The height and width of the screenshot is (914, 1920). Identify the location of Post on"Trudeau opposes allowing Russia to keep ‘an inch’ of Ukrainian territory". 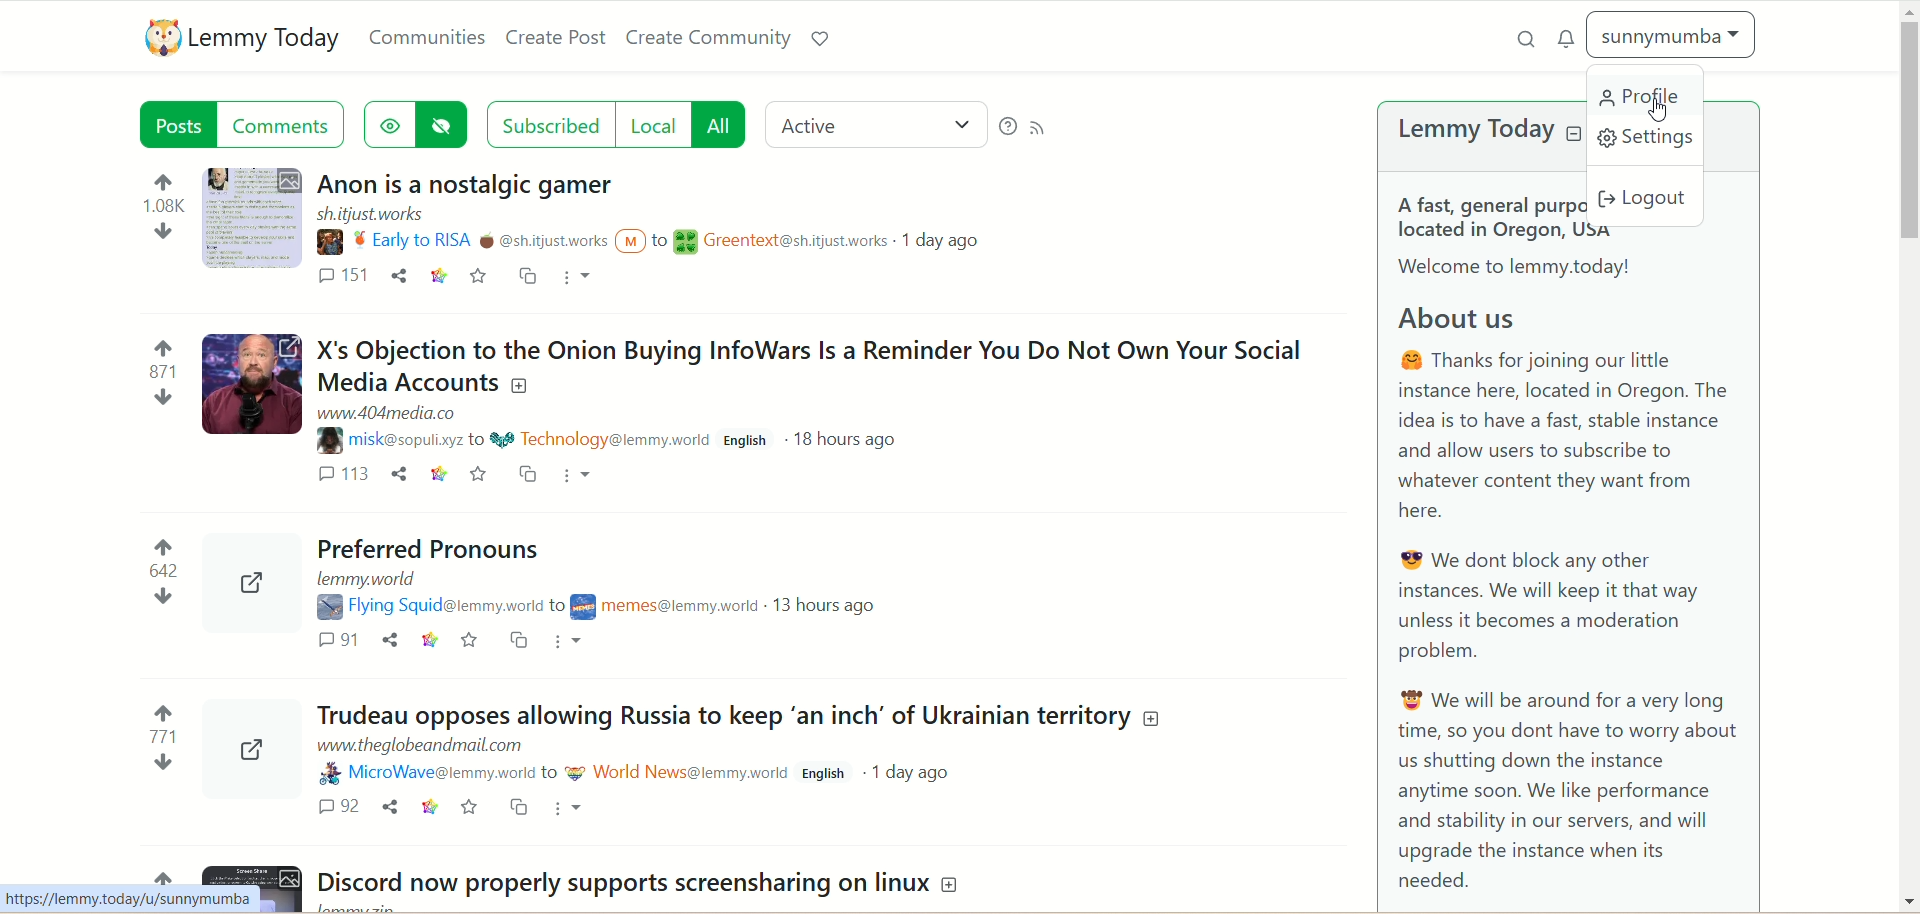
(731, 716).